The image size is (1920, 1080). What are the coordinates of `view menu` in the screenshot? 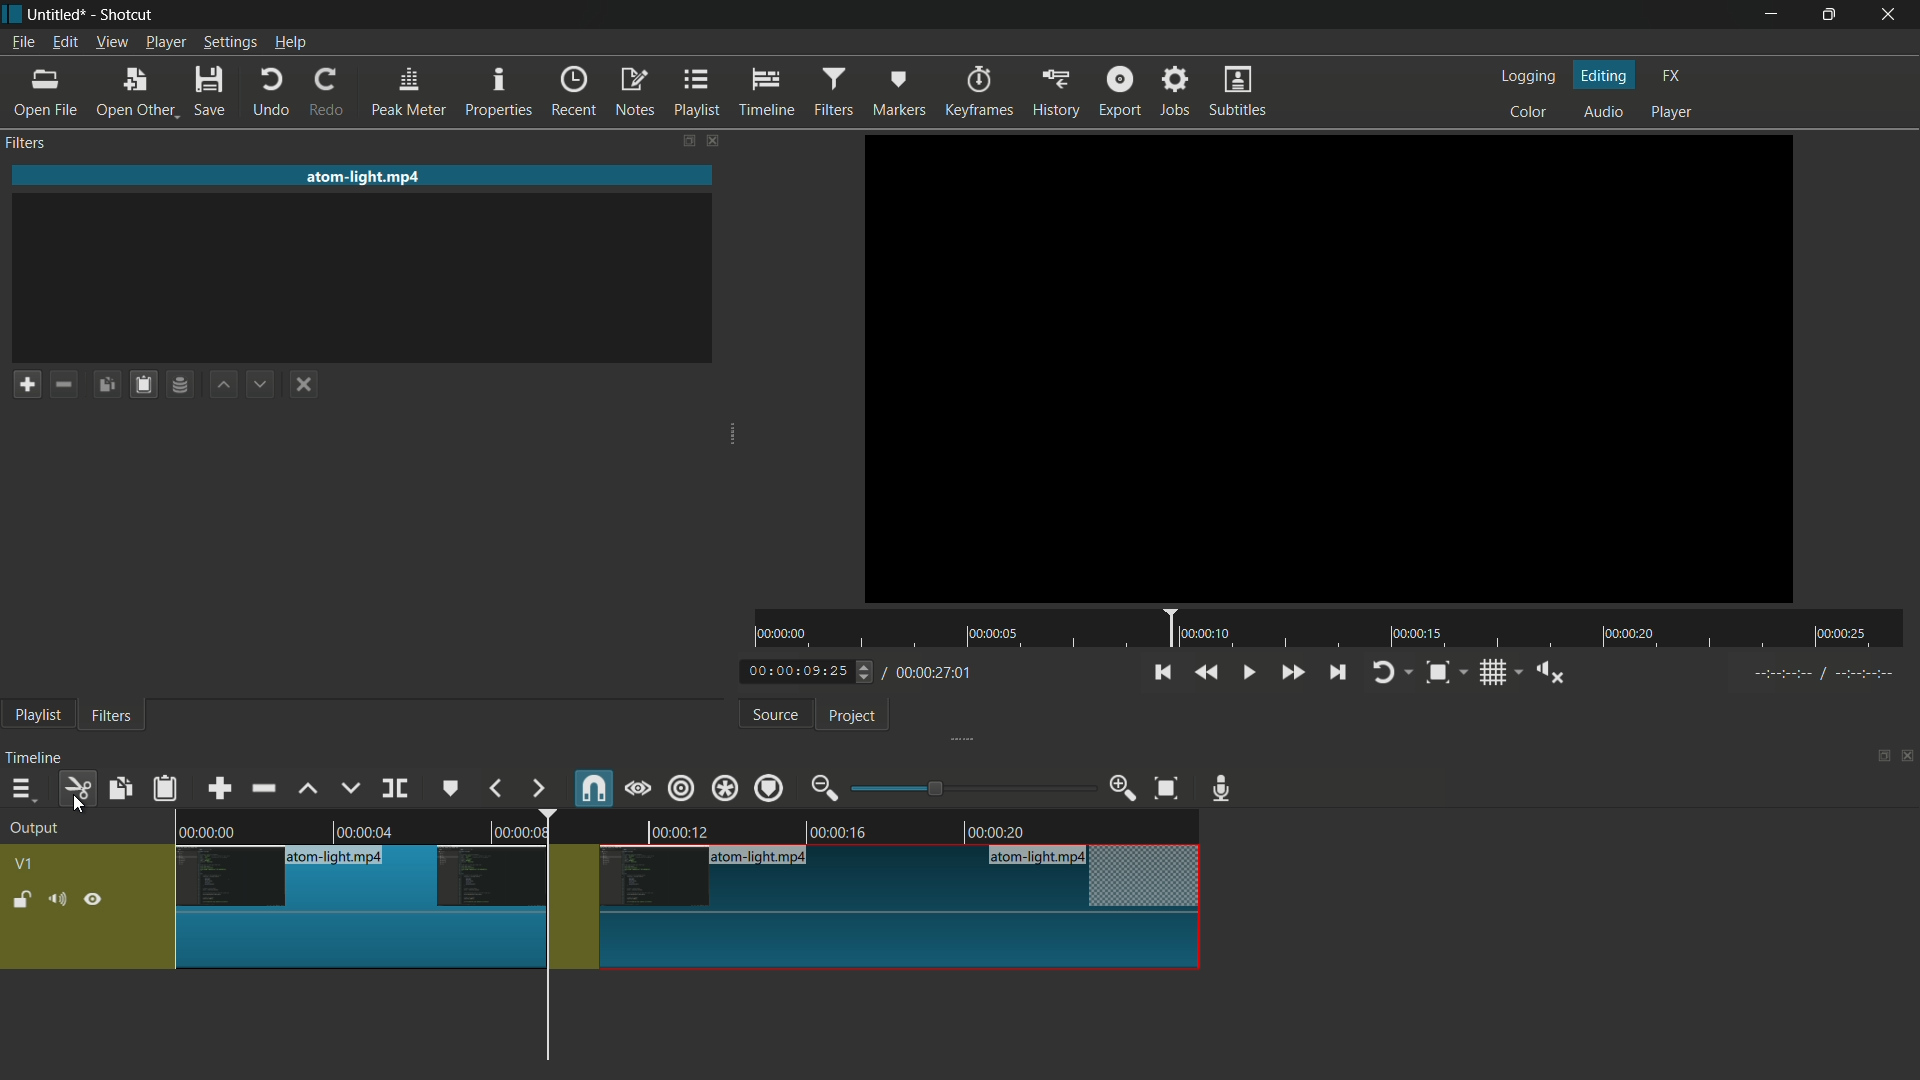 It's located at (110, 44).